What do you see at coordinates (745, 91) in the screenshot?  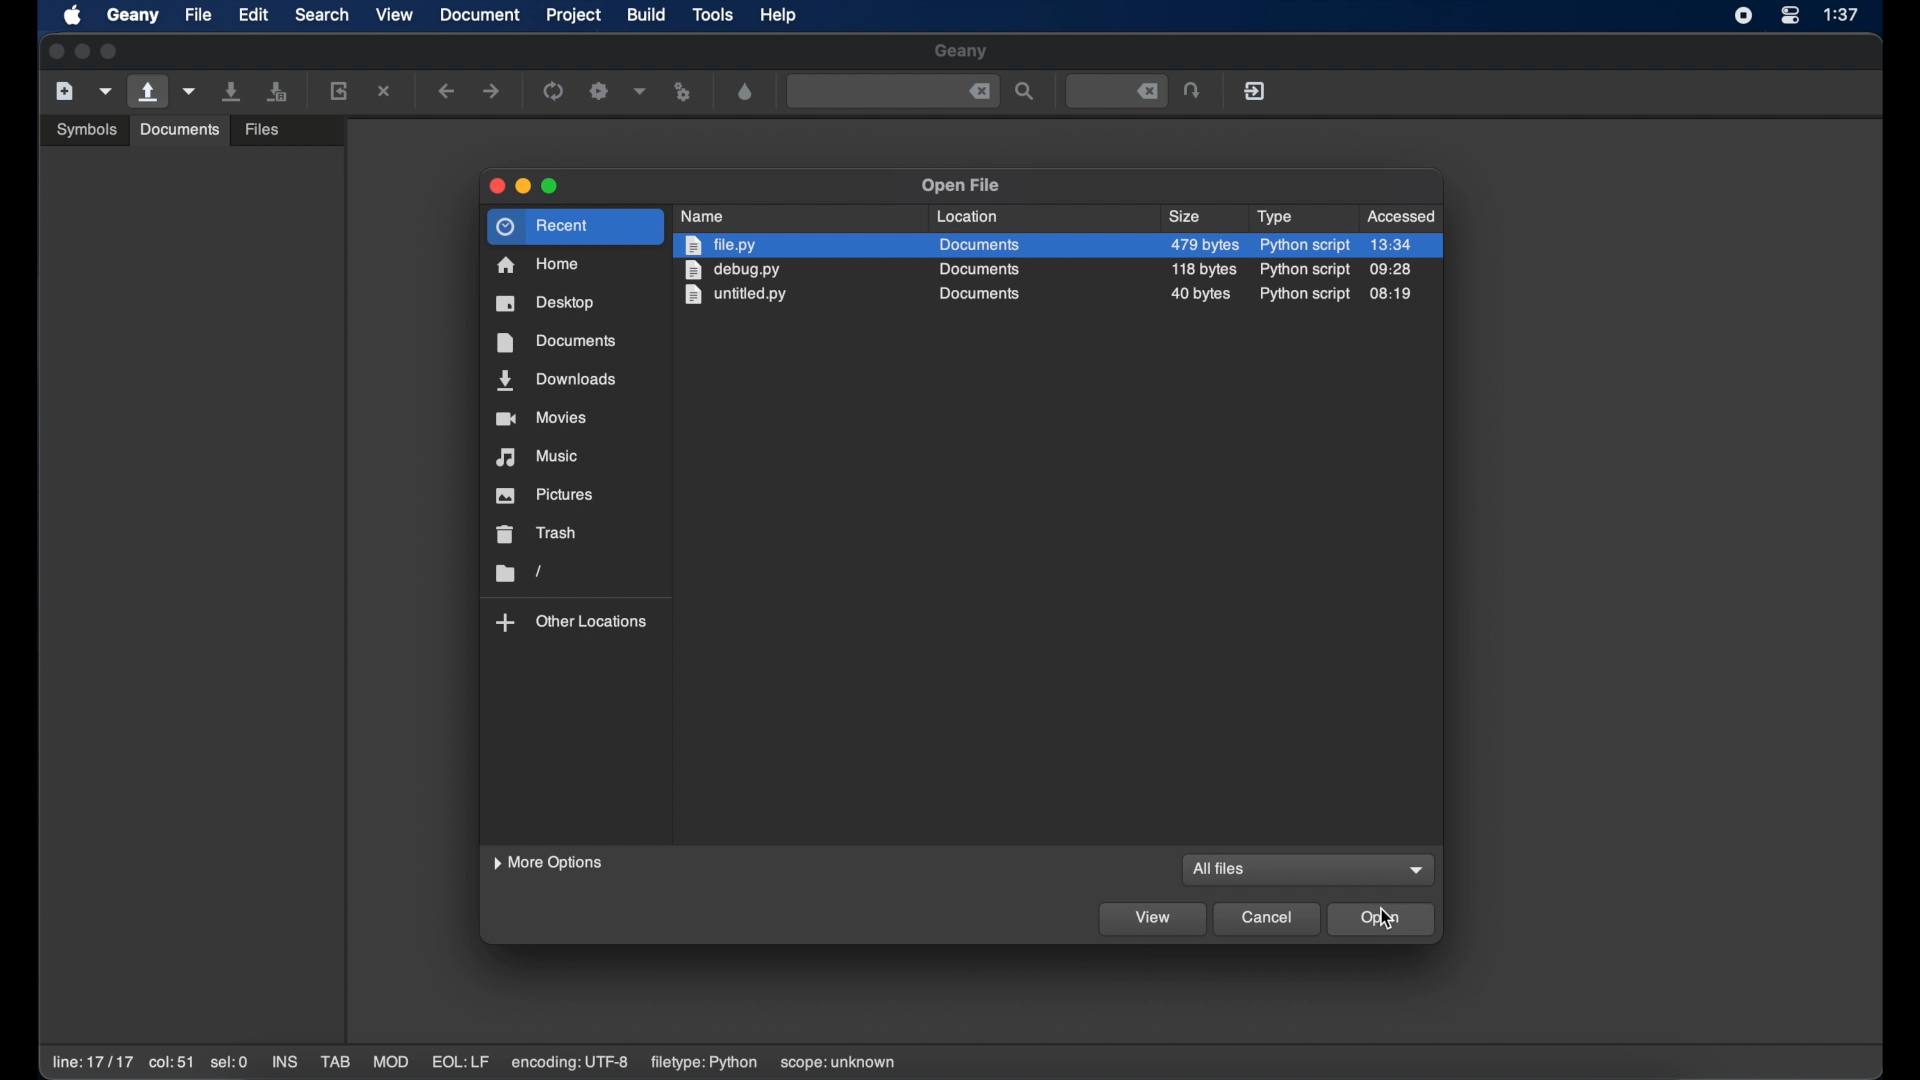 I see `color chooser dialog` at bounding box center [745, 91].